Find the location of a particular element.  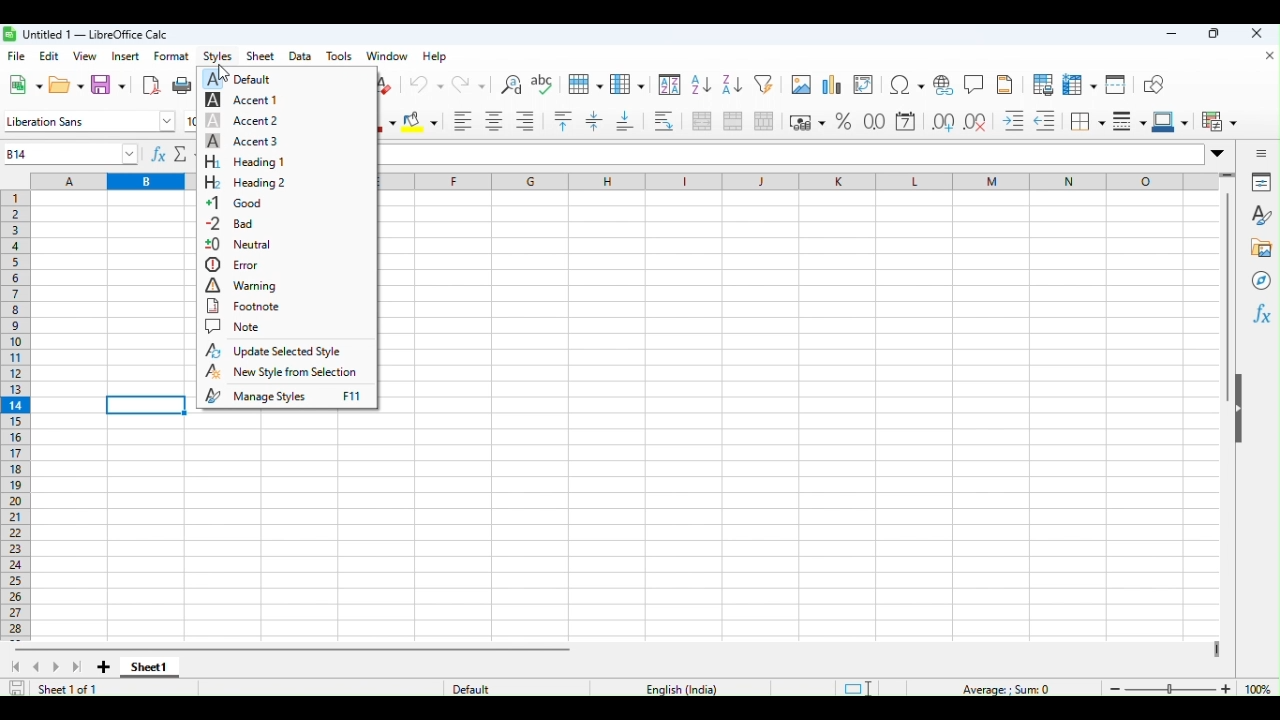

Format is located at coordinates (169, 56).